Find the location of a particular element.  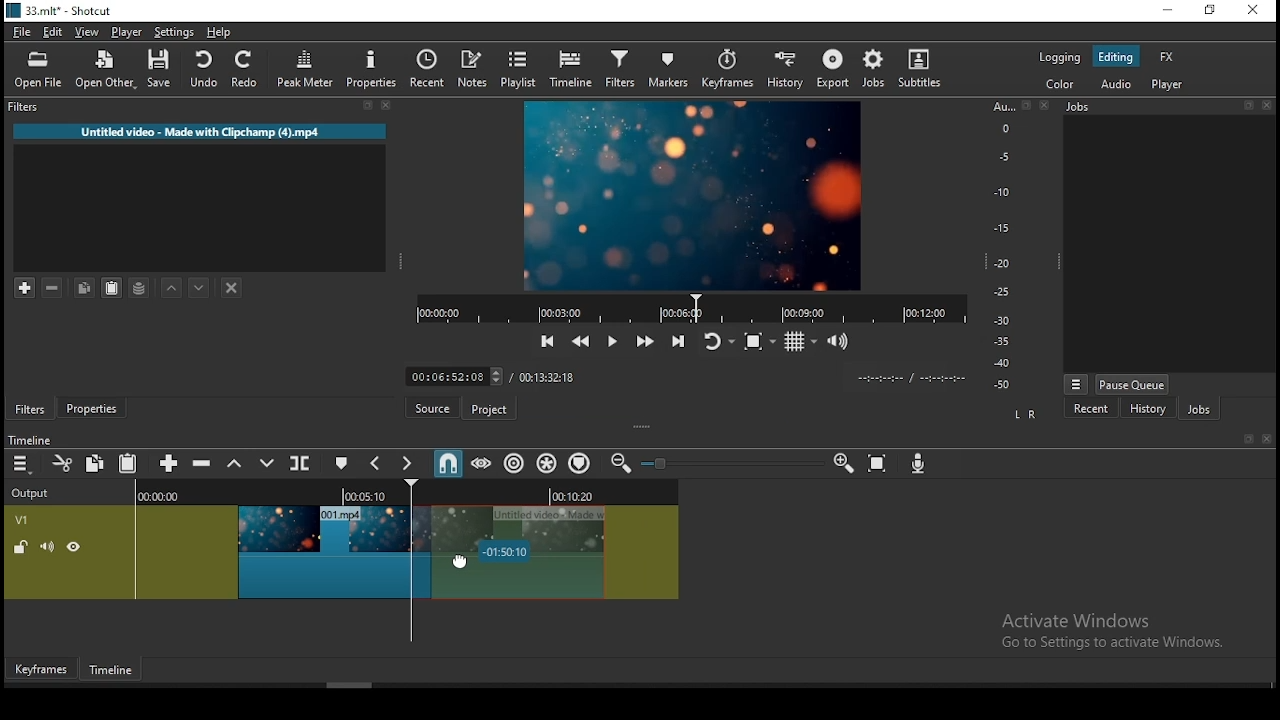

previous marker is located at coordinates (380, 465).